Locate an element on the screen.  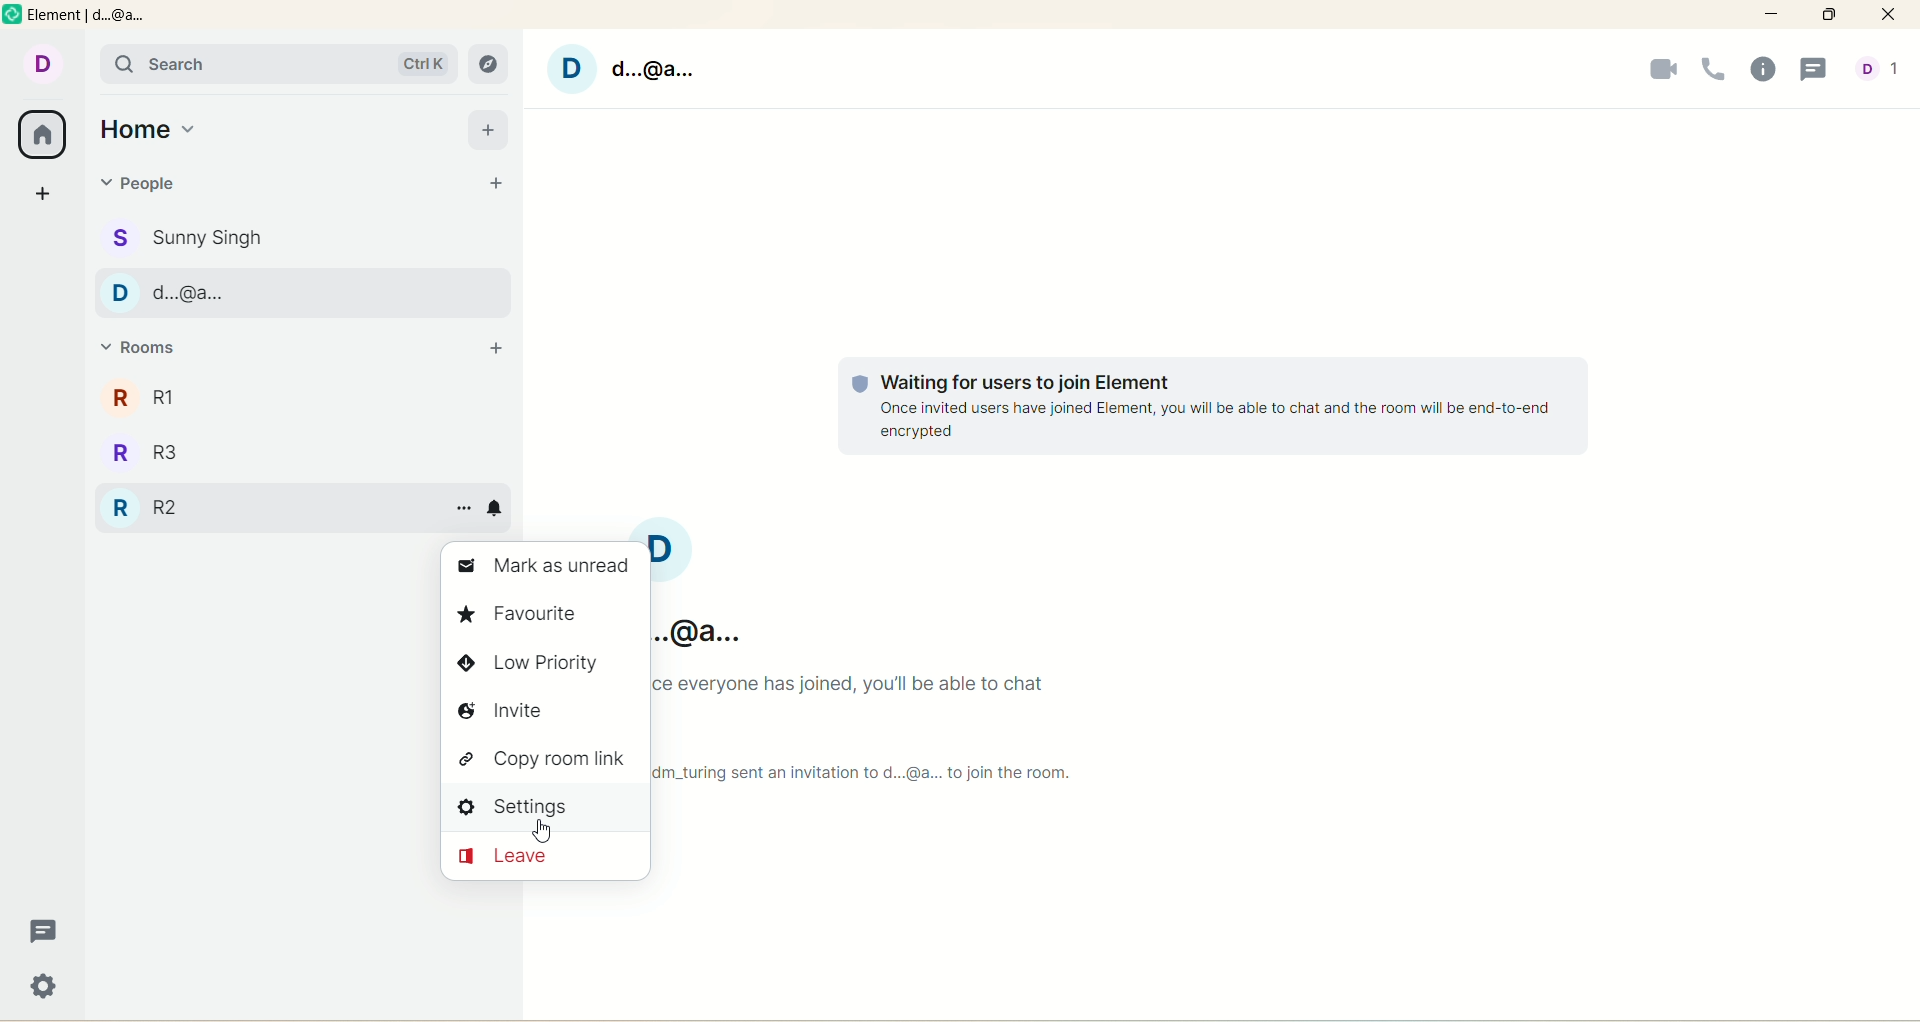
notifications is located at coordinates (498, 505).